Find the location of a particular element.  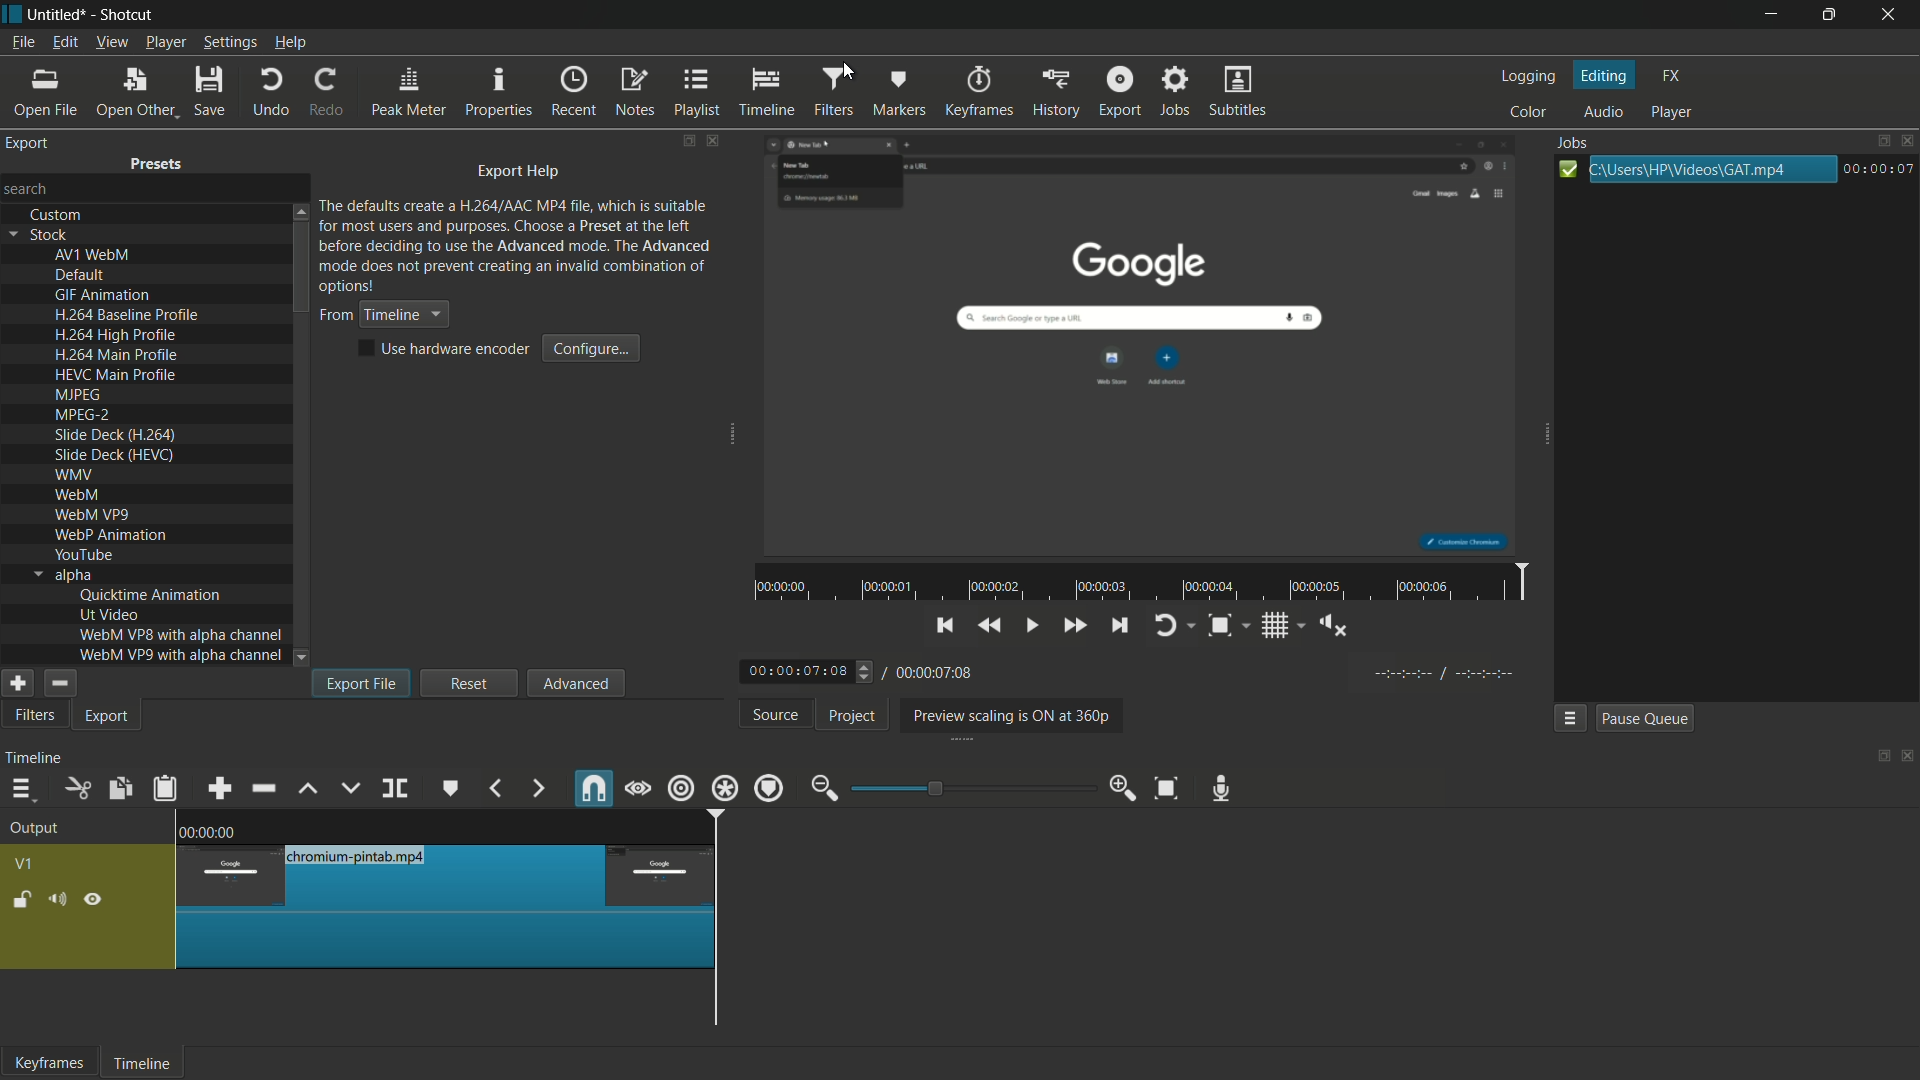

'H.264 Main Profile is located at coordinates (114, 354).